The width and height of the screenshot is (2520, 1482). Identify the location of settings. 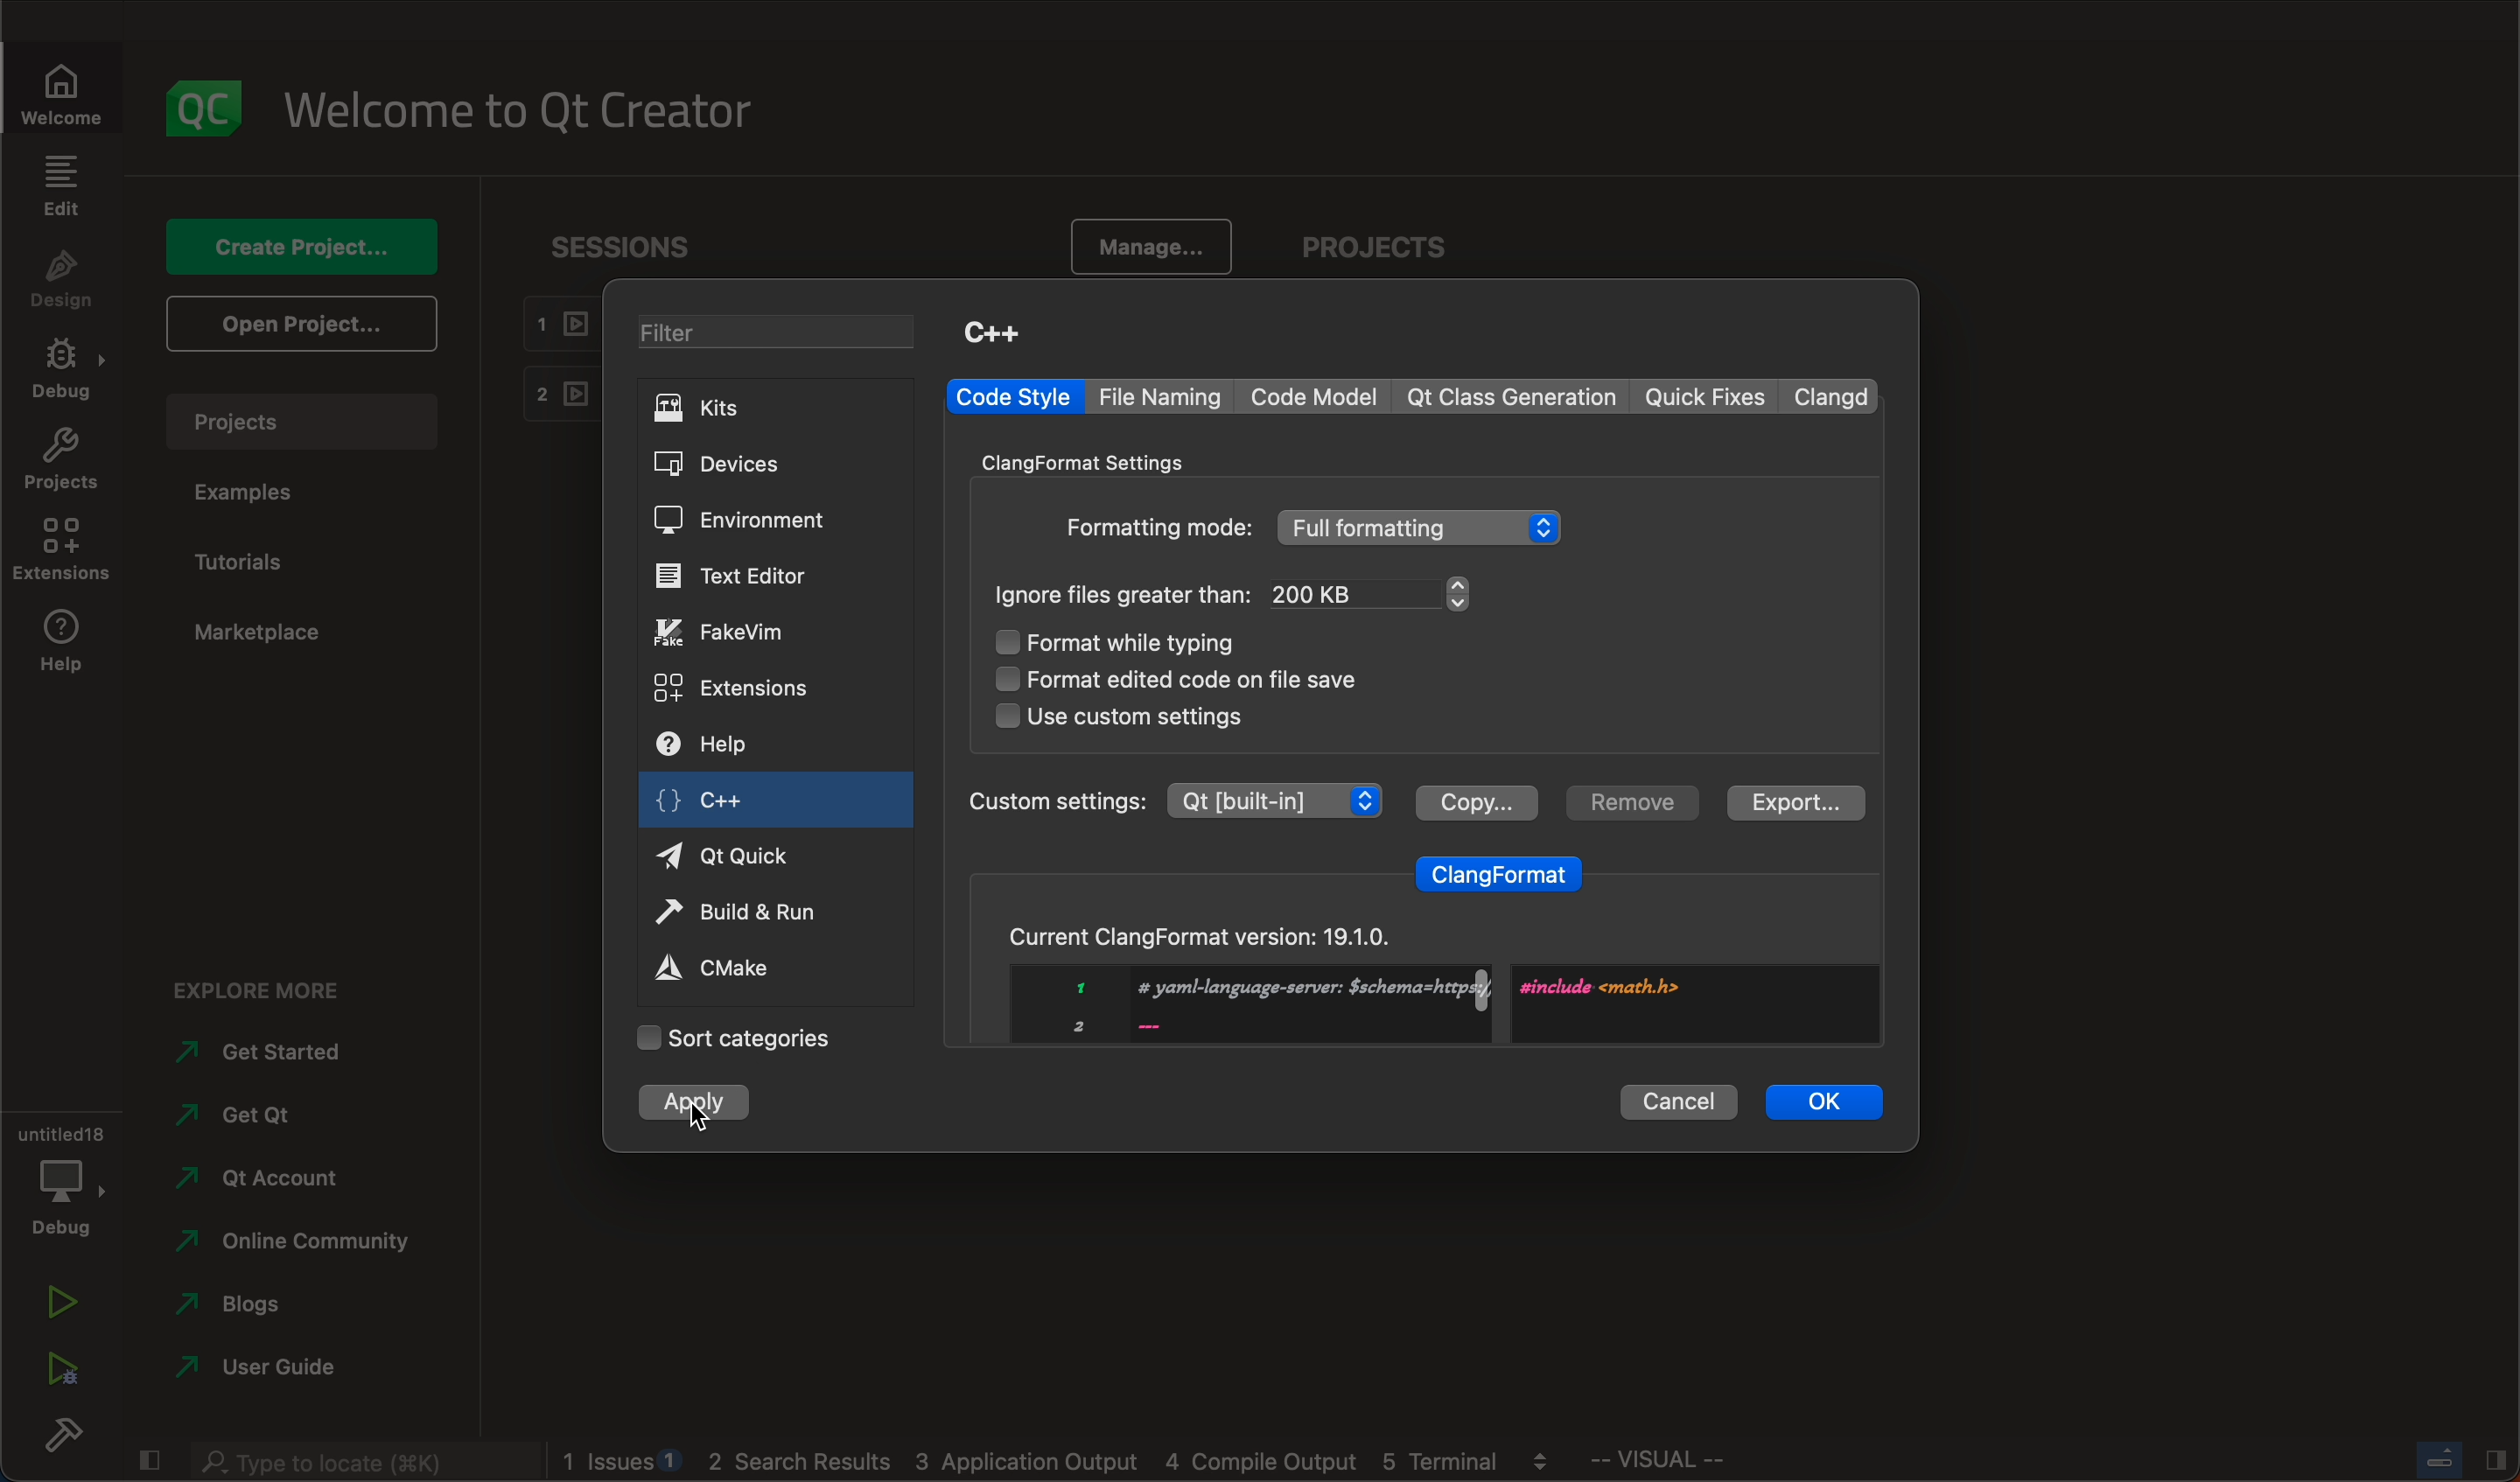
(1098, 460).